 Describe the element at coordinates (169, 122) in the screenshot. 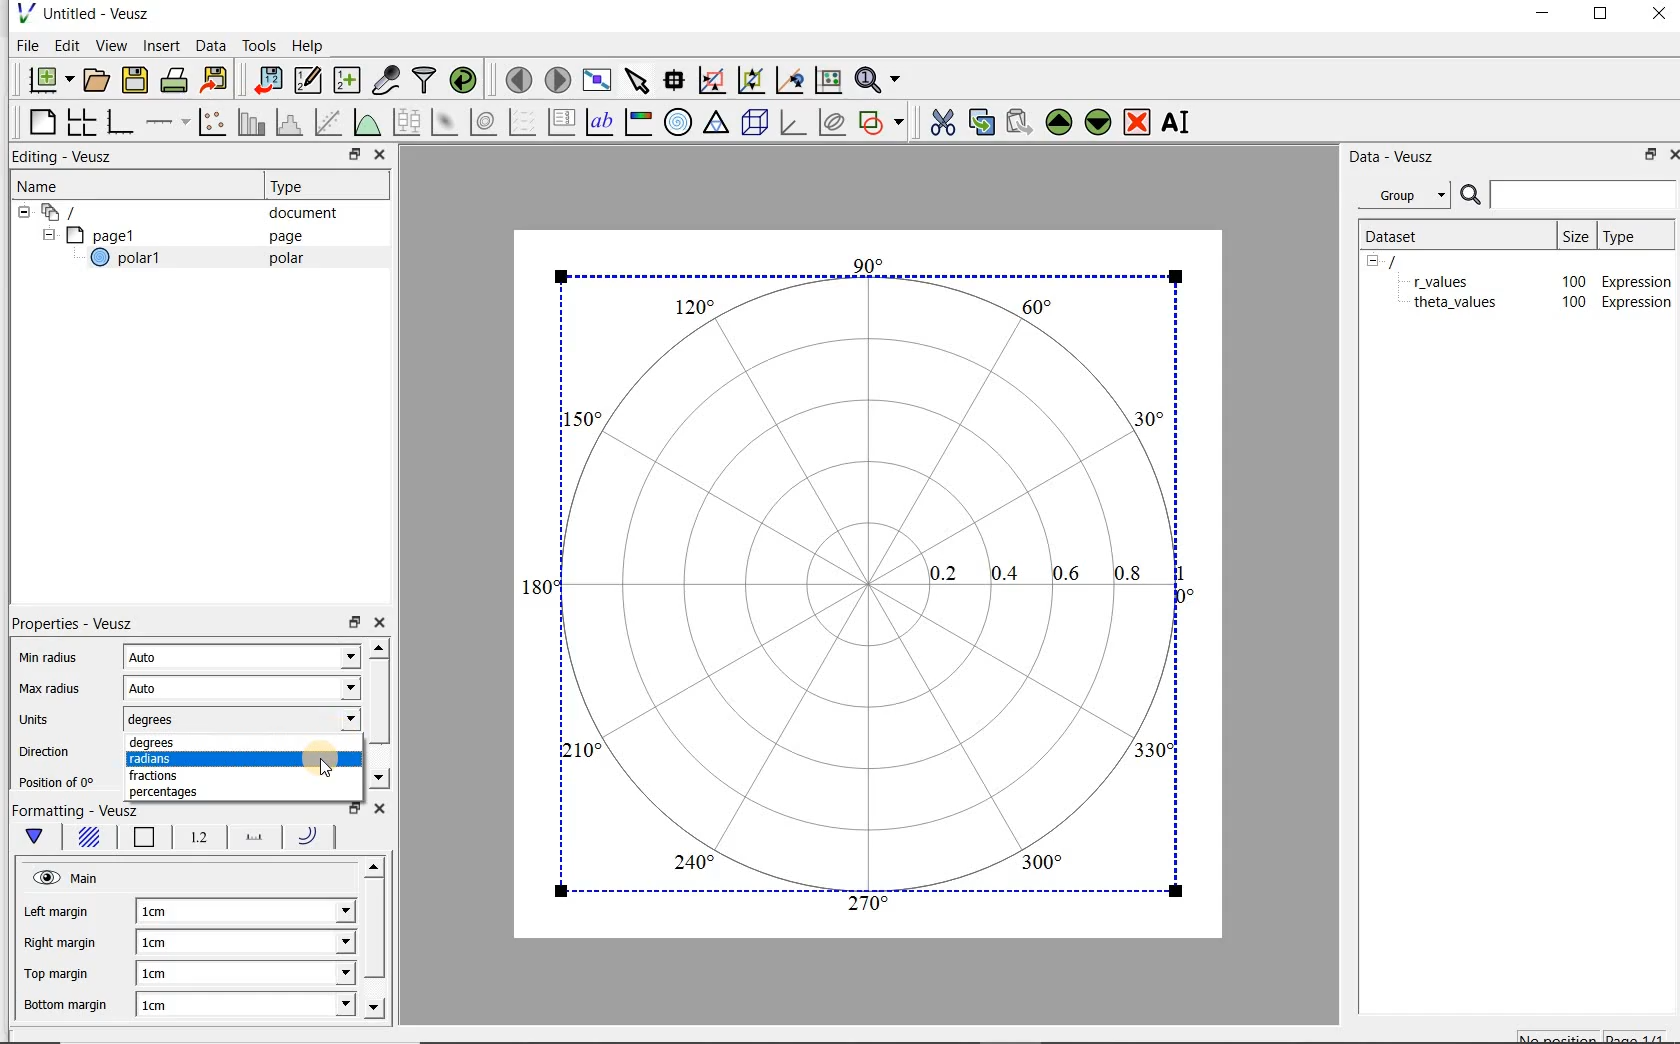

I see `add an axis to a plot` at that location.